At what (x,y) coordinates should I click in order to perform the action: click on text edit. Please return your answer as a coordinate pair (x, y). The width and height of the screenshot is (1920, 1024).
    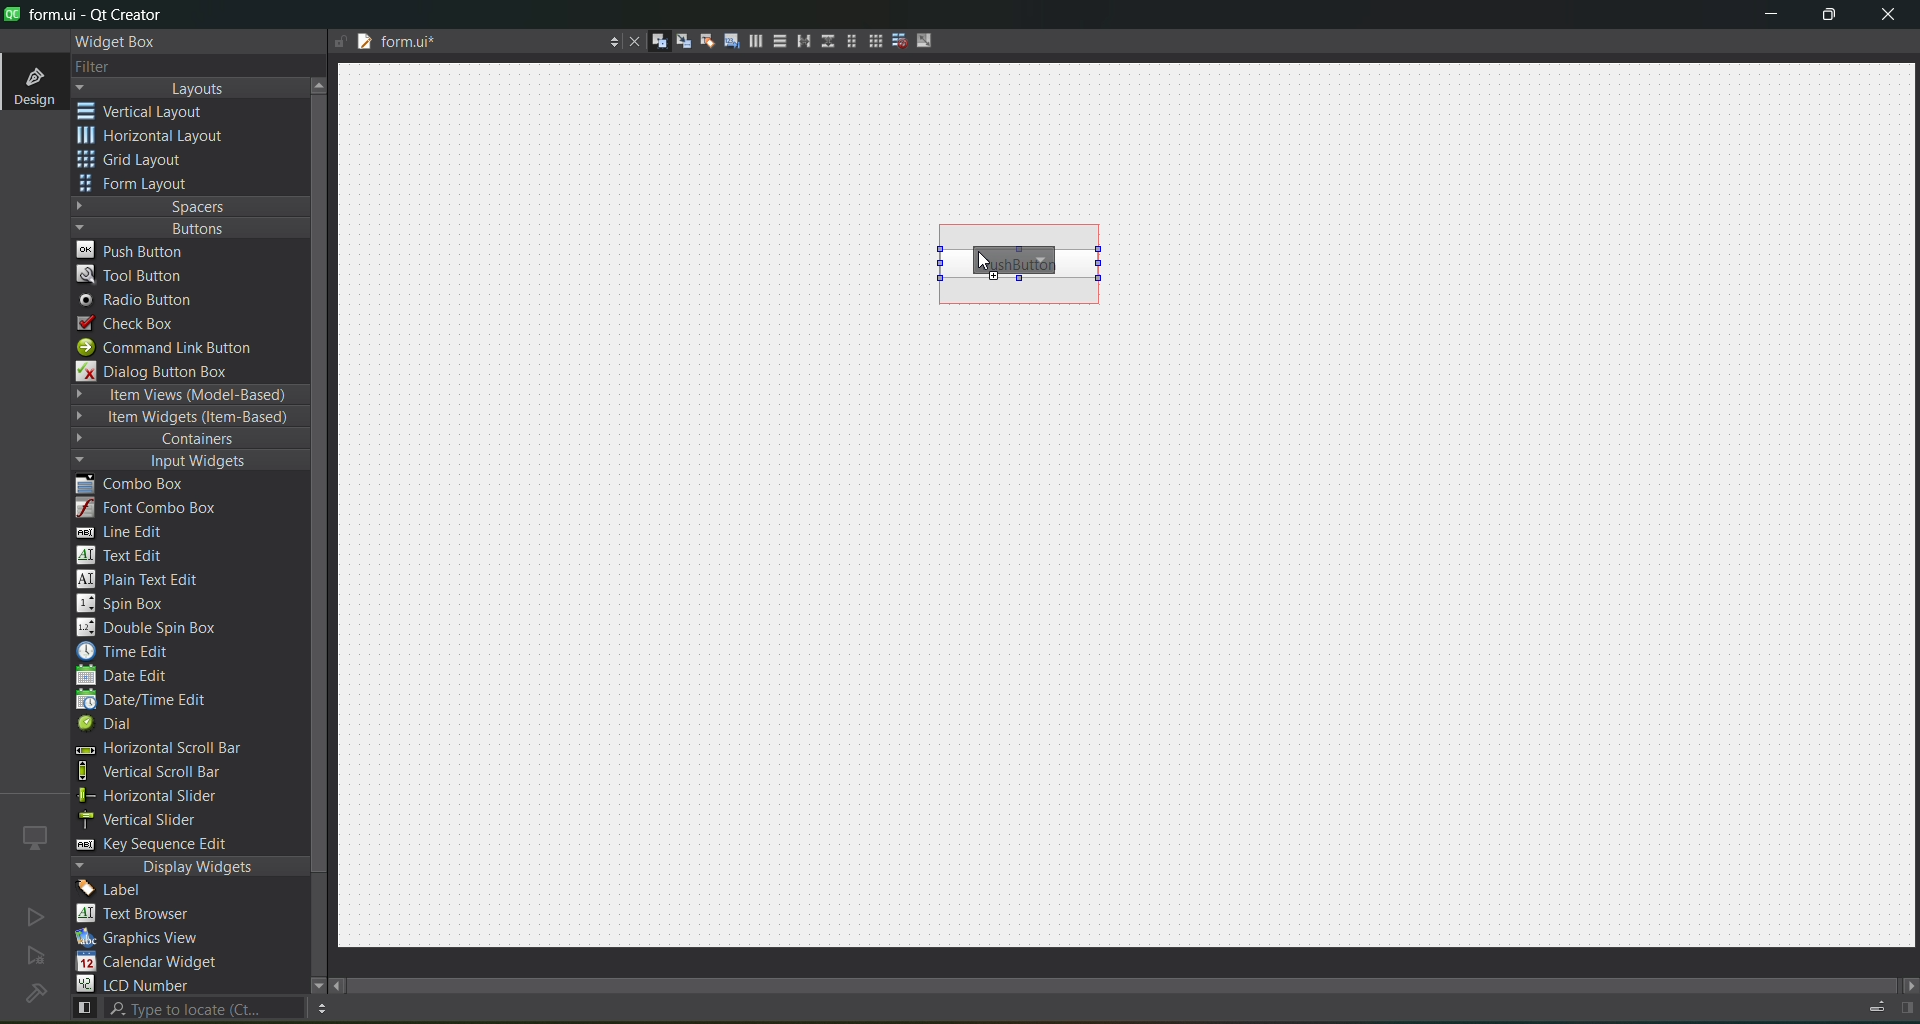
    Looking at the image, I should click on (126, 554).